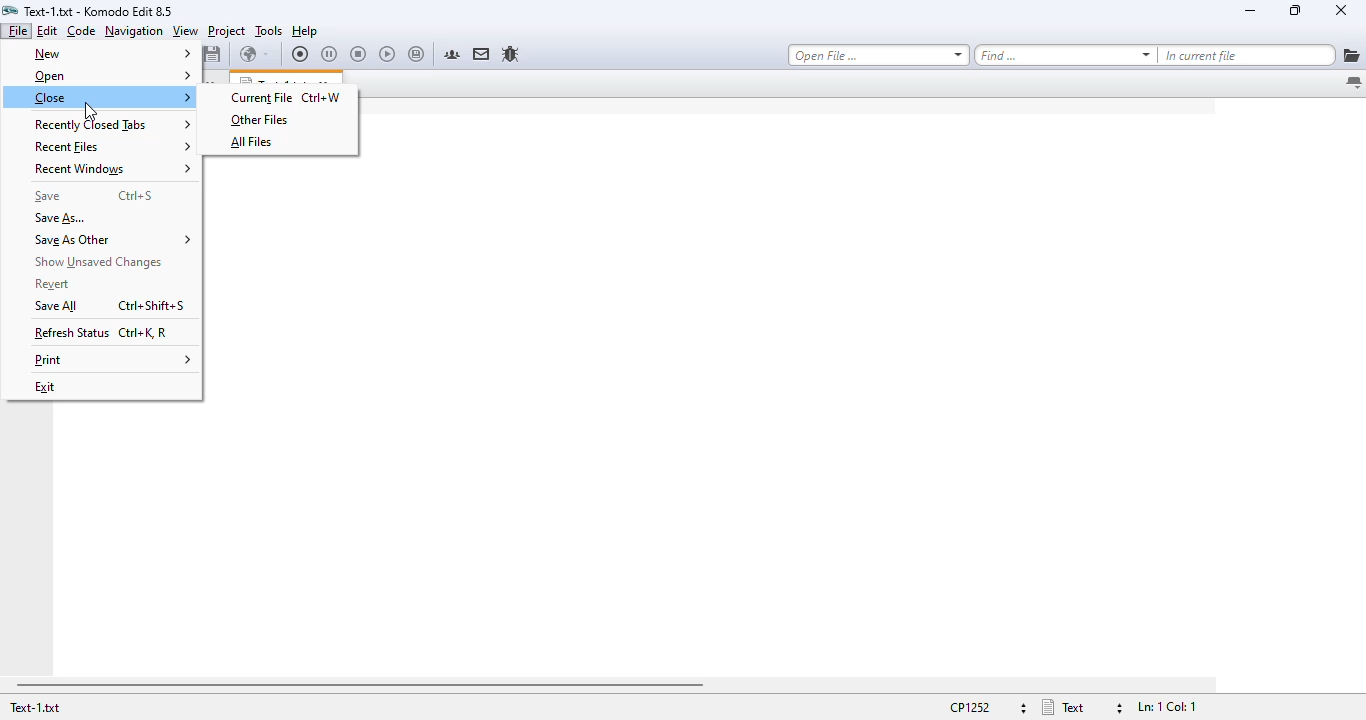 This screenshot has width=1366, height=720. I want to click on save as other, so click(114, 240).